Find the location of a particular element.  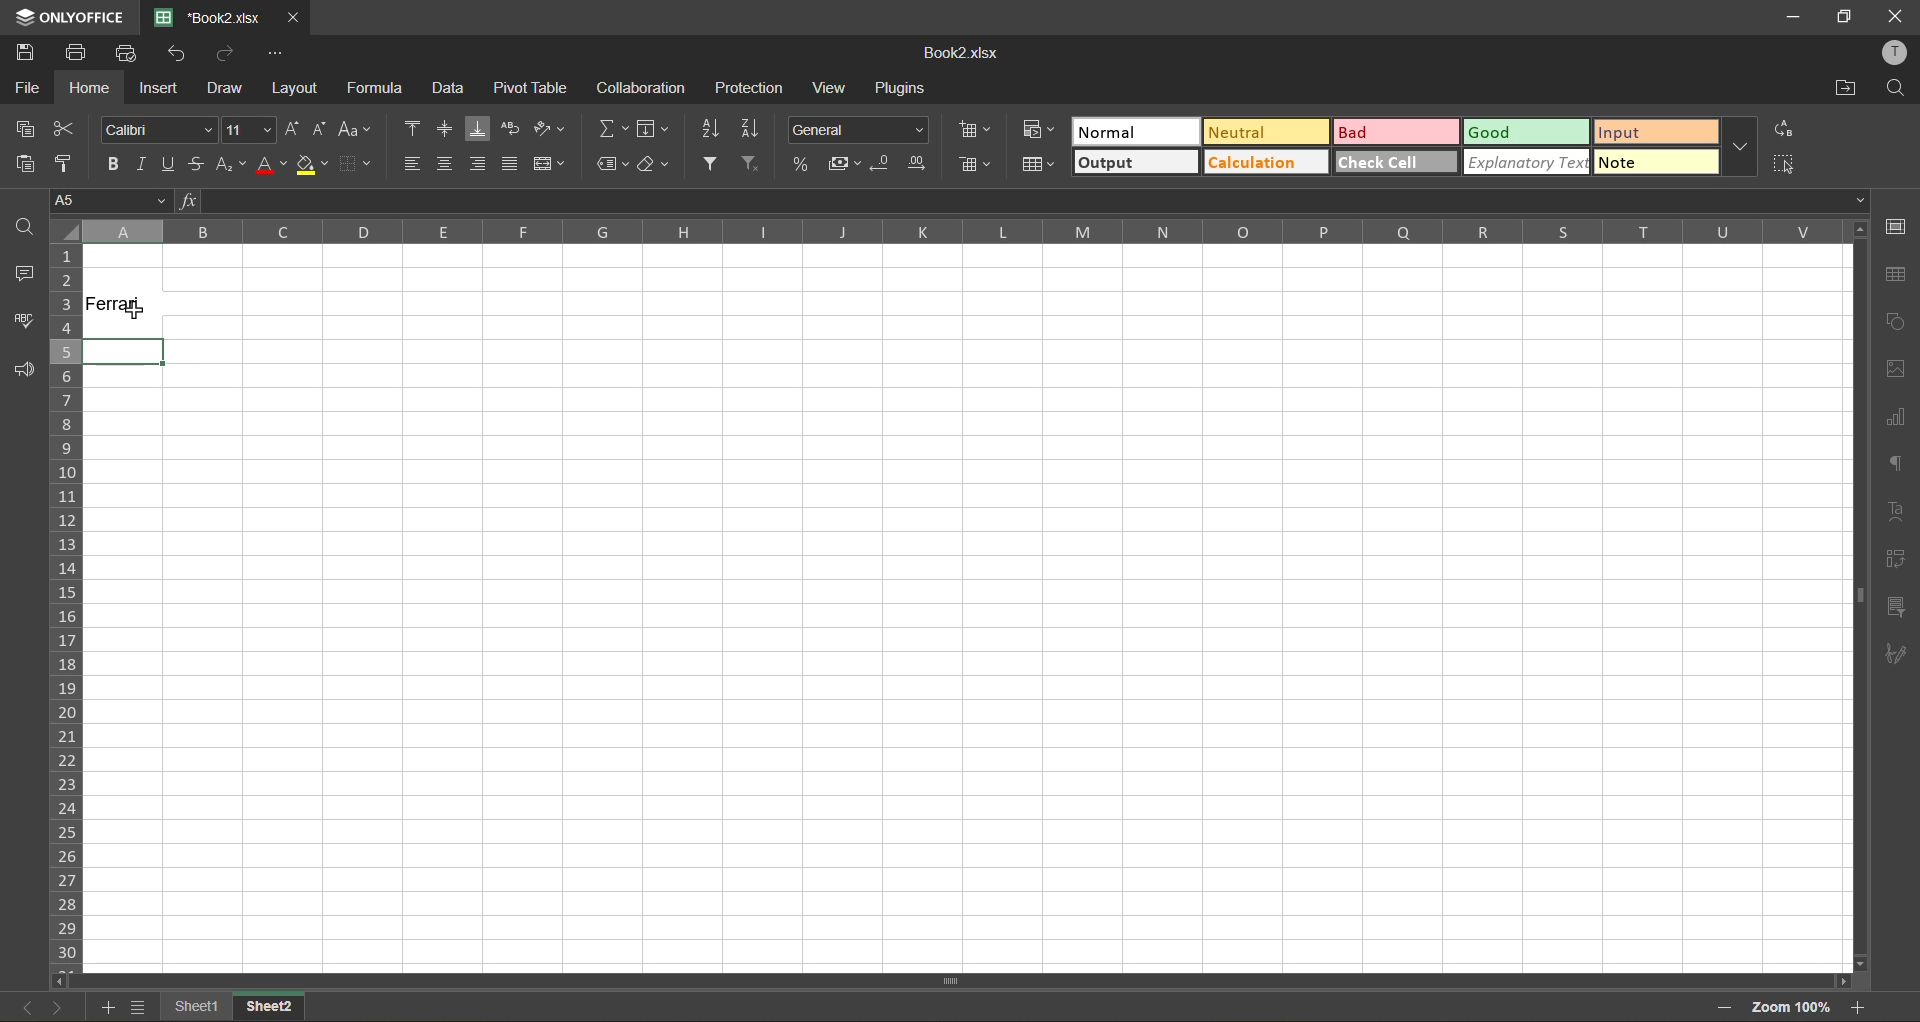

orientation is located at coordinates (551, 128).